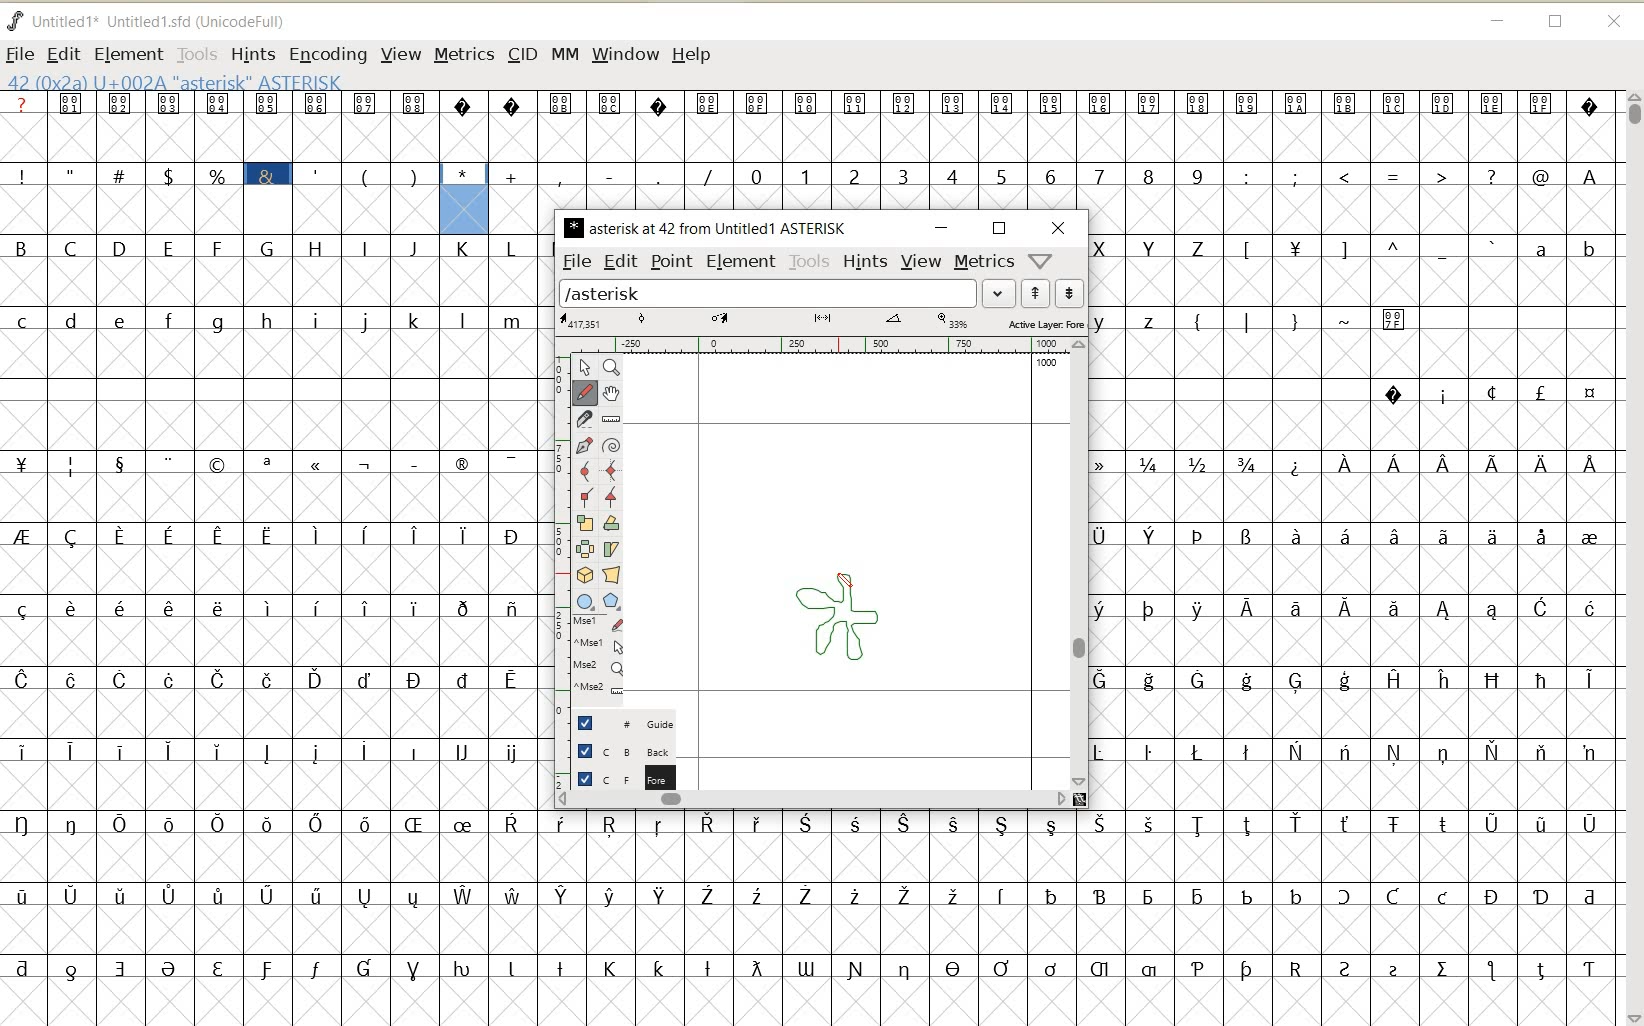  Describe the element at coordinates (611, 525) in the screenshot. I see `rotate the selection` at that location.